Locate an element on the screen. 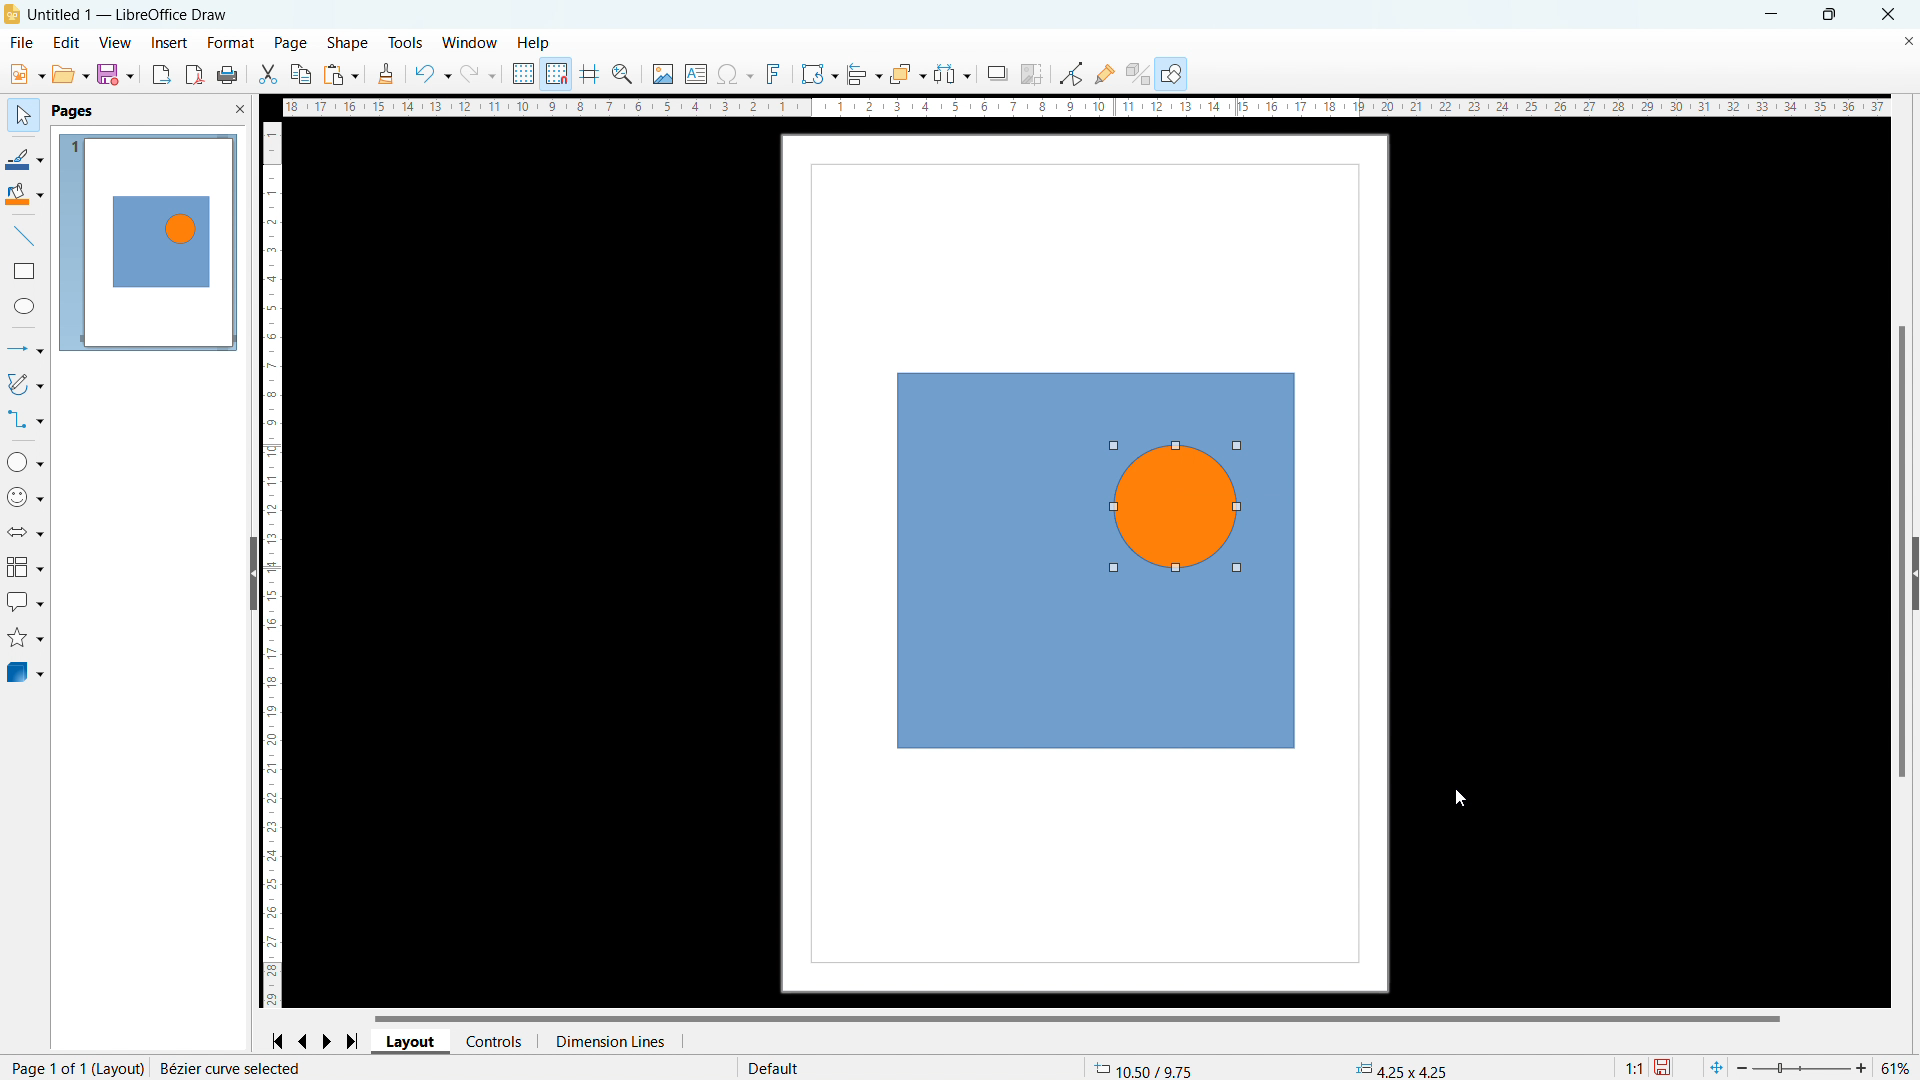 This screenshot has height=1080, width=1920. help is located at coordinates (533, 42).